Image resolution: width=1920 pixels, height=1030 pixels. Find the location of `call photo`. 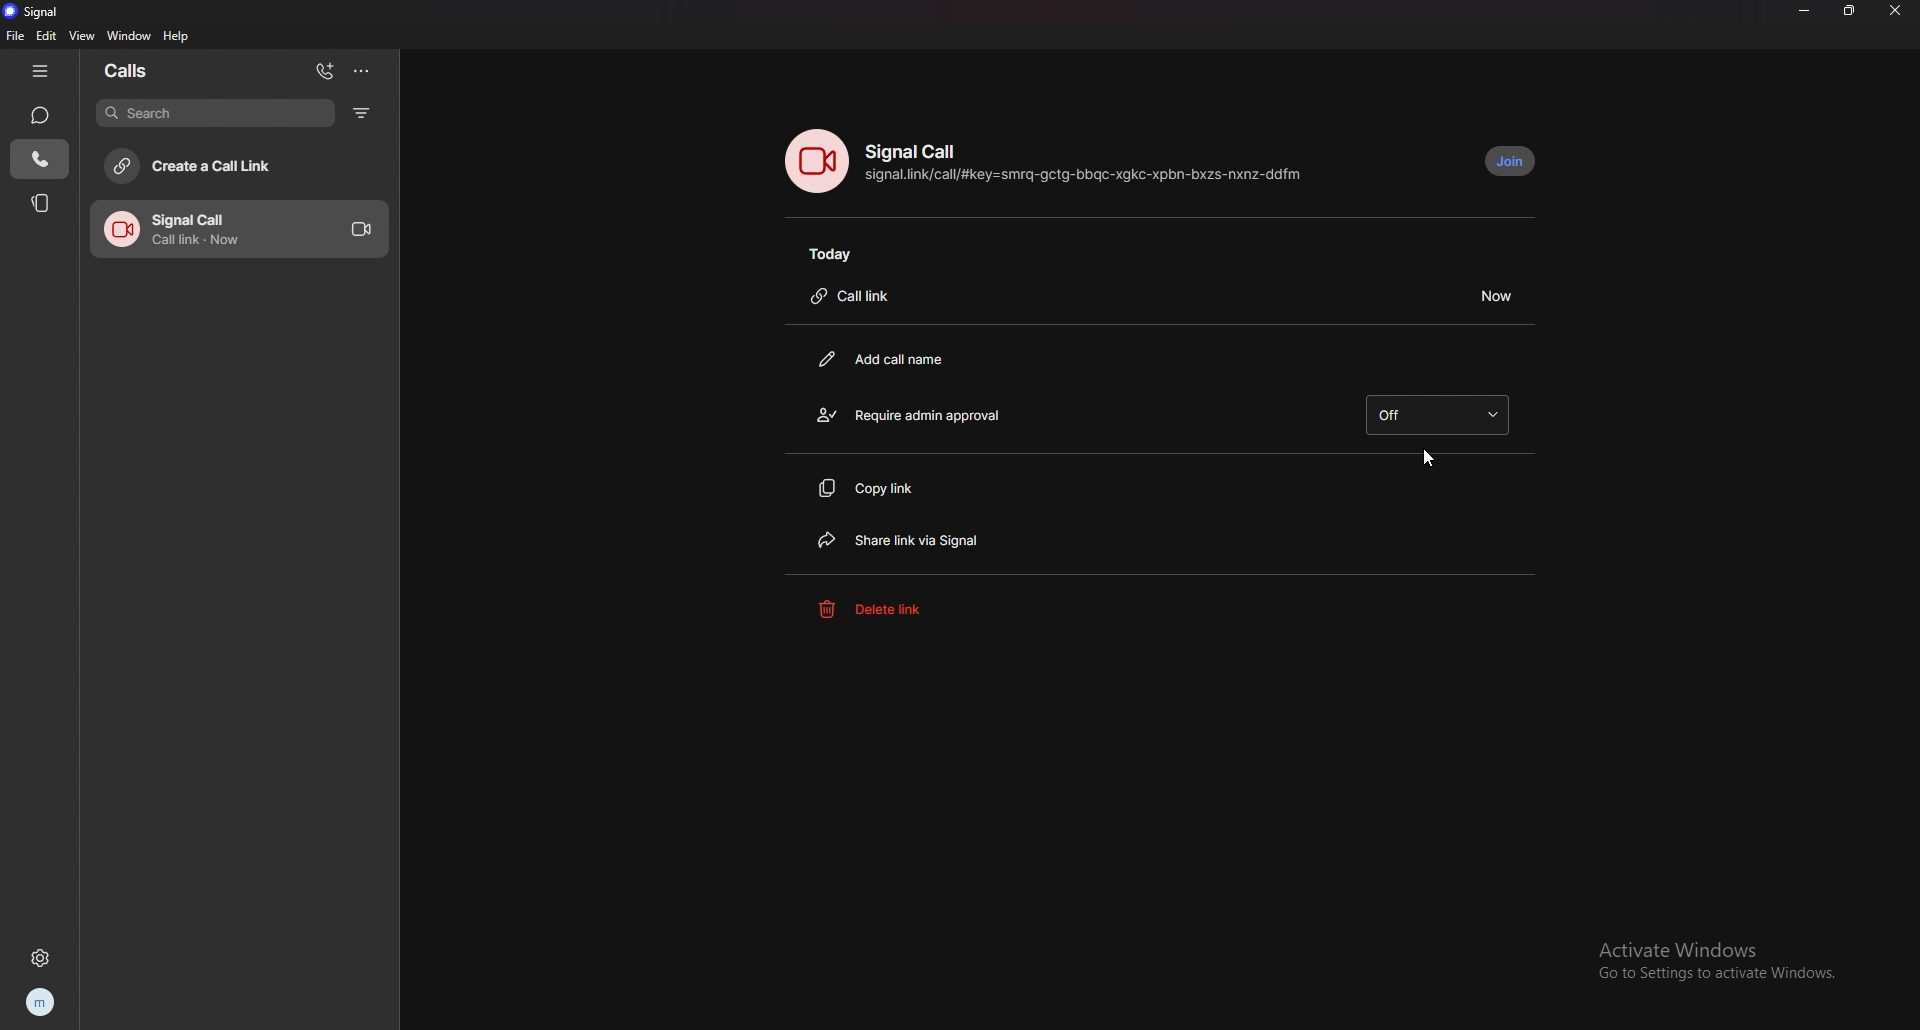

call photo is located at coordinates (819, 160).